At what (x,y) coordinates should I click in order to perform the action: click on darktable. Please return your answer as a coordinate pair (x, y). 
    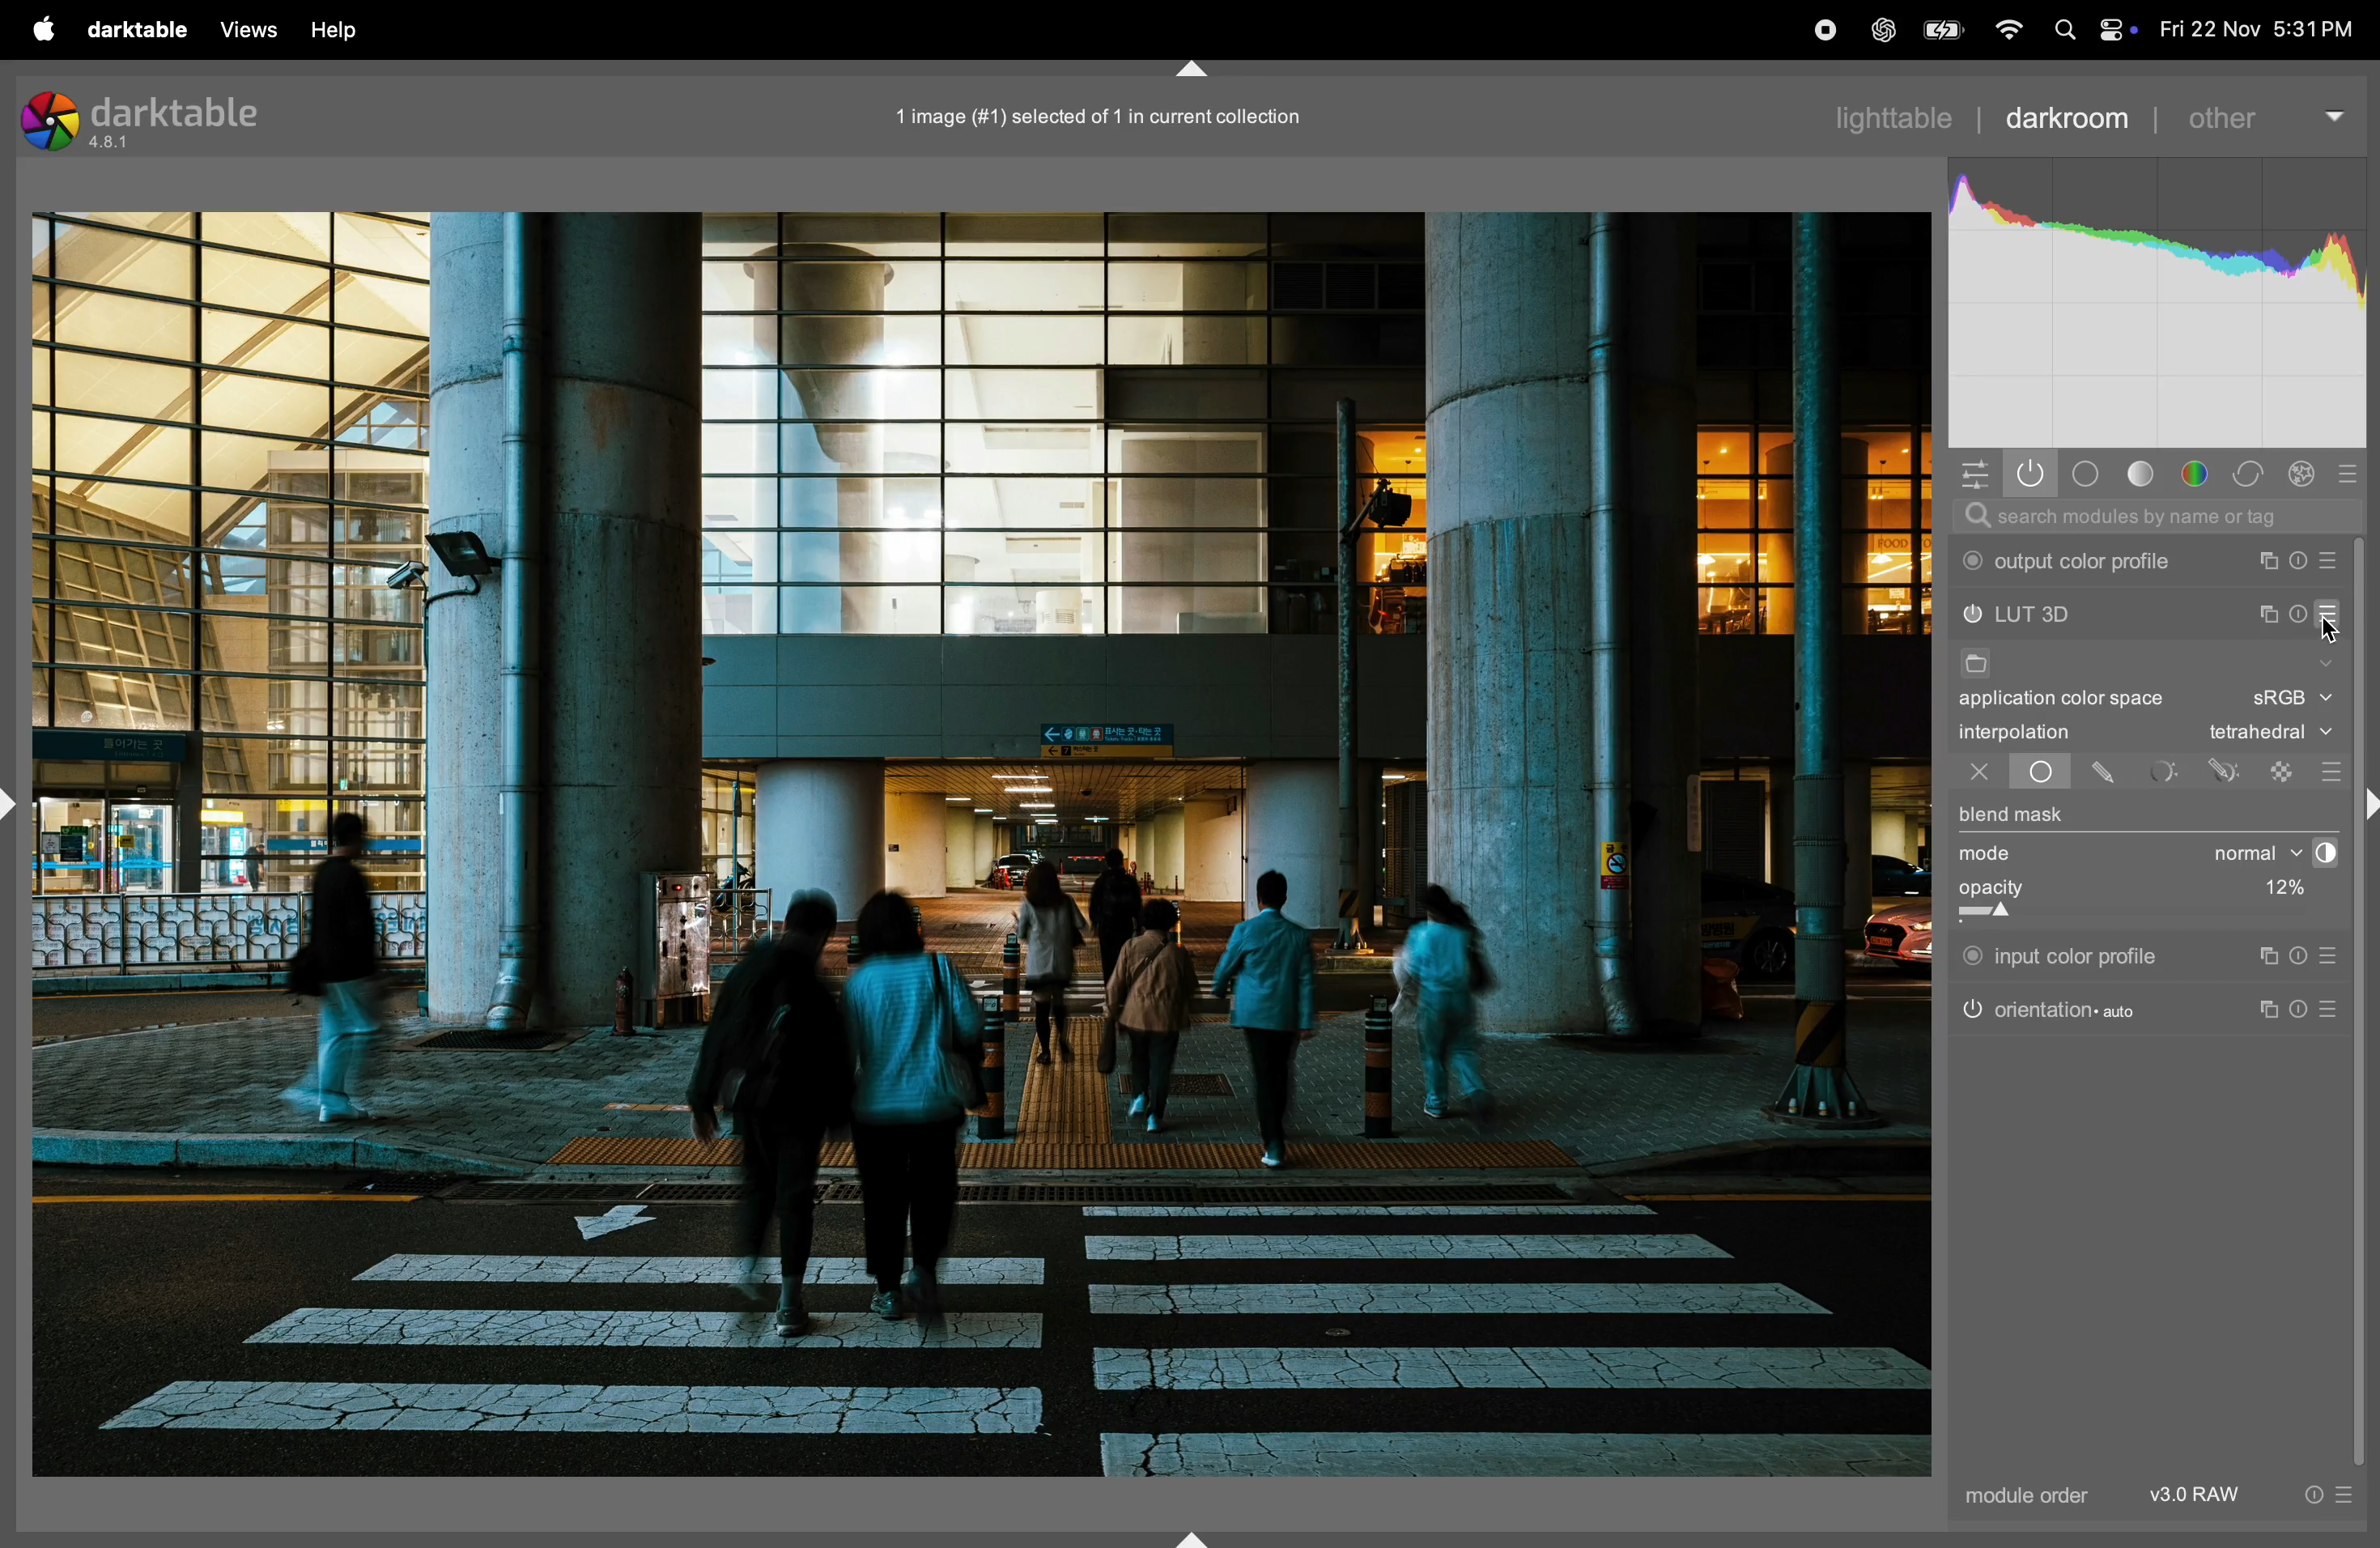
    Looking at the image, I should click on (130, 27).